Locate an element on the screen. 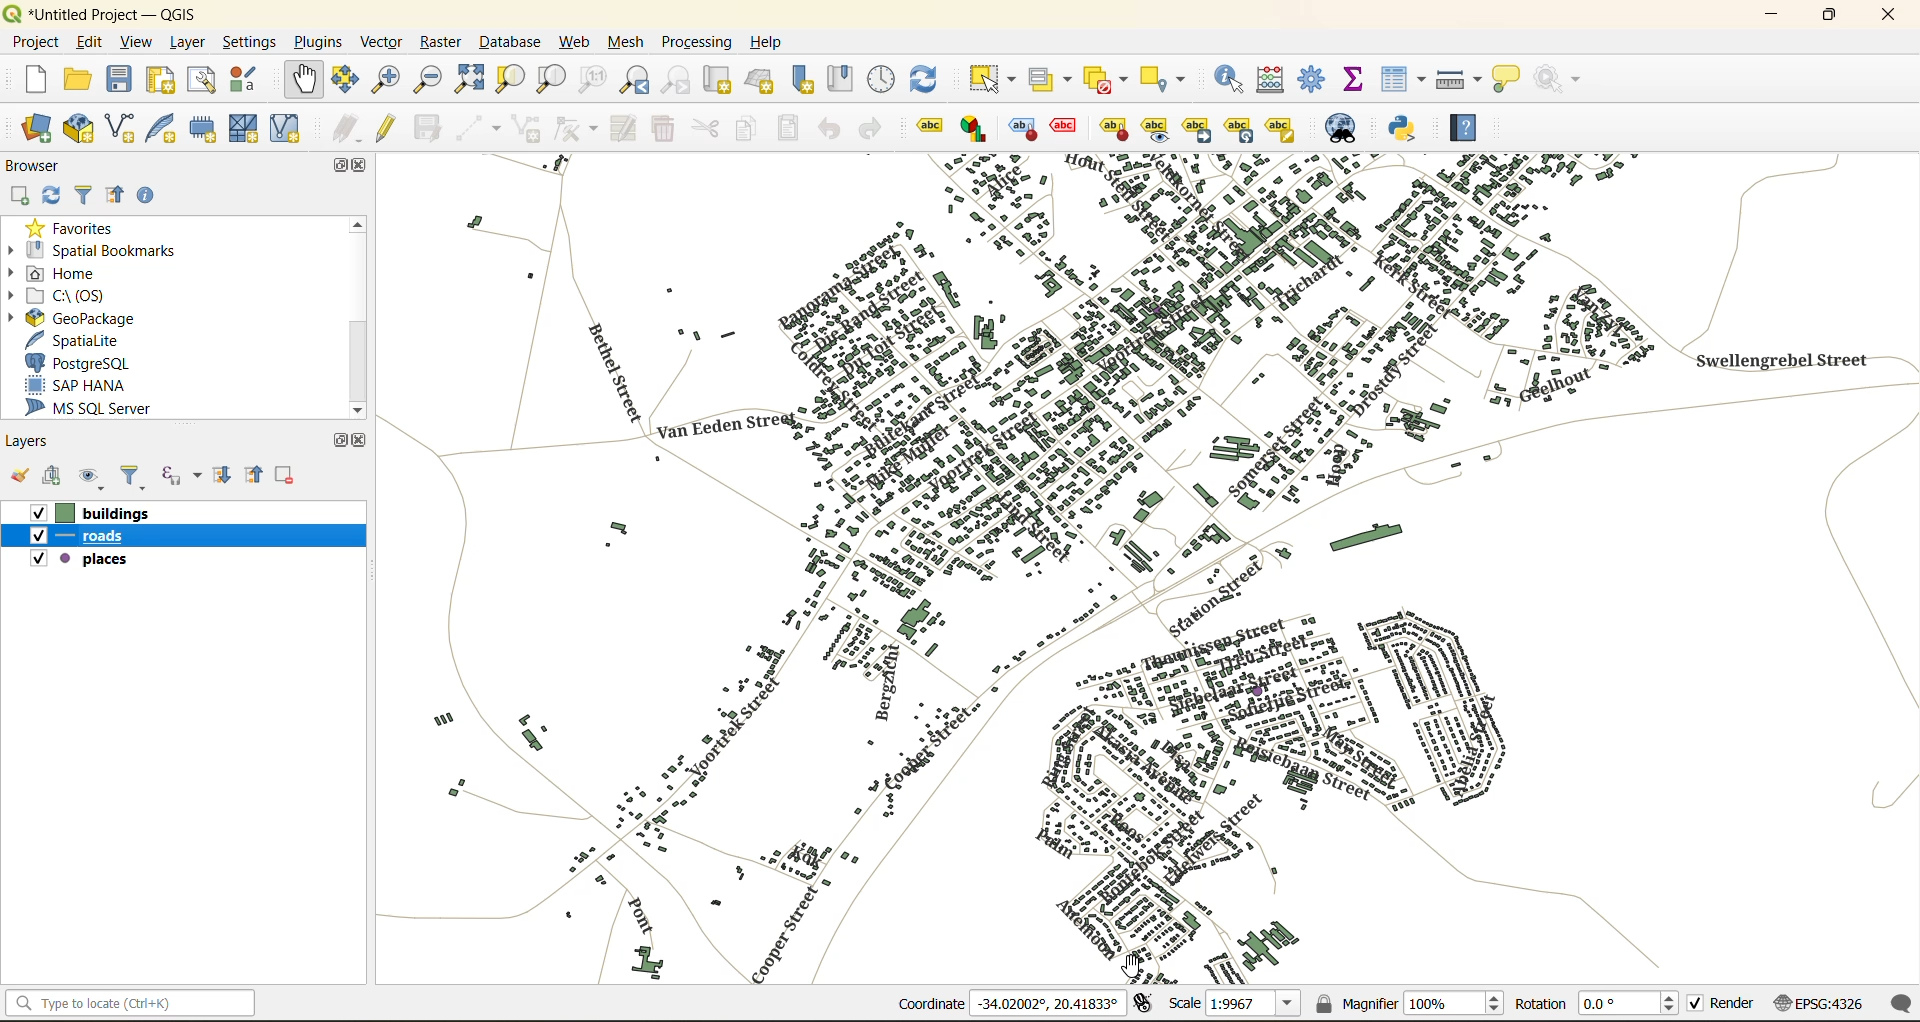  new virtual layer is located at coordinates (289, 129).